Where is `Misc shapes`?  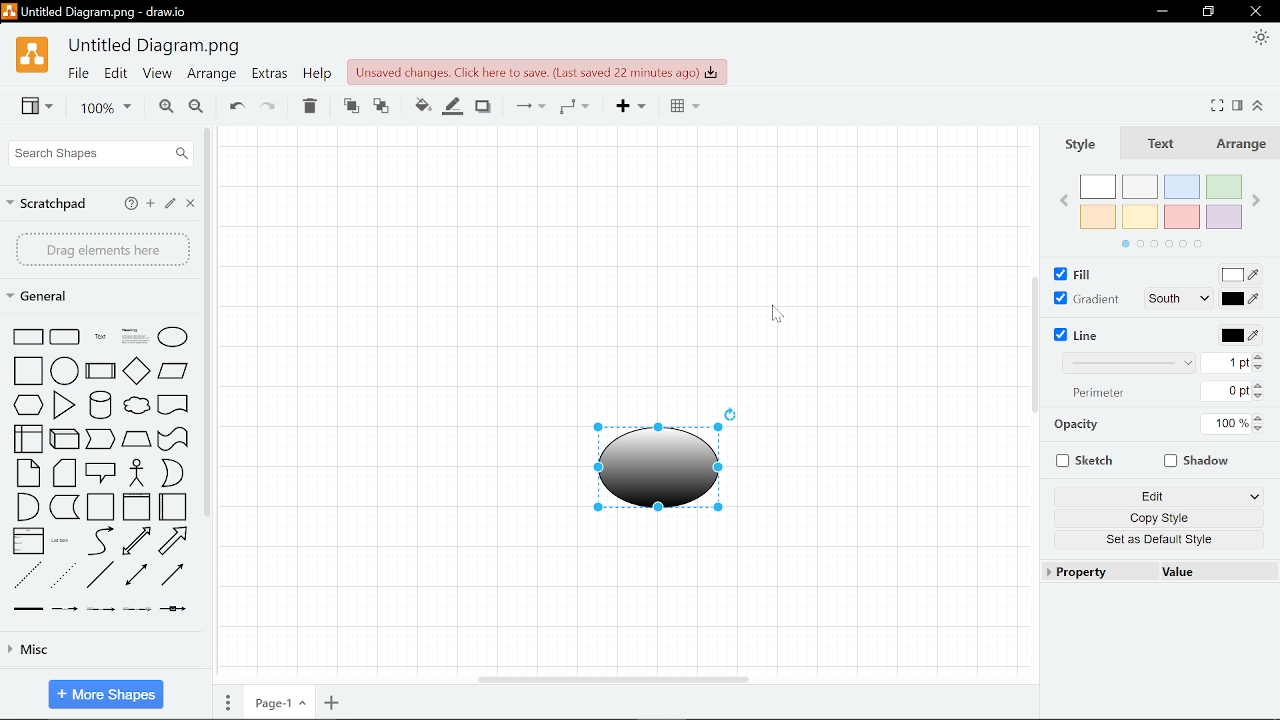
Misc shapes is located at coordinates (89, 650).